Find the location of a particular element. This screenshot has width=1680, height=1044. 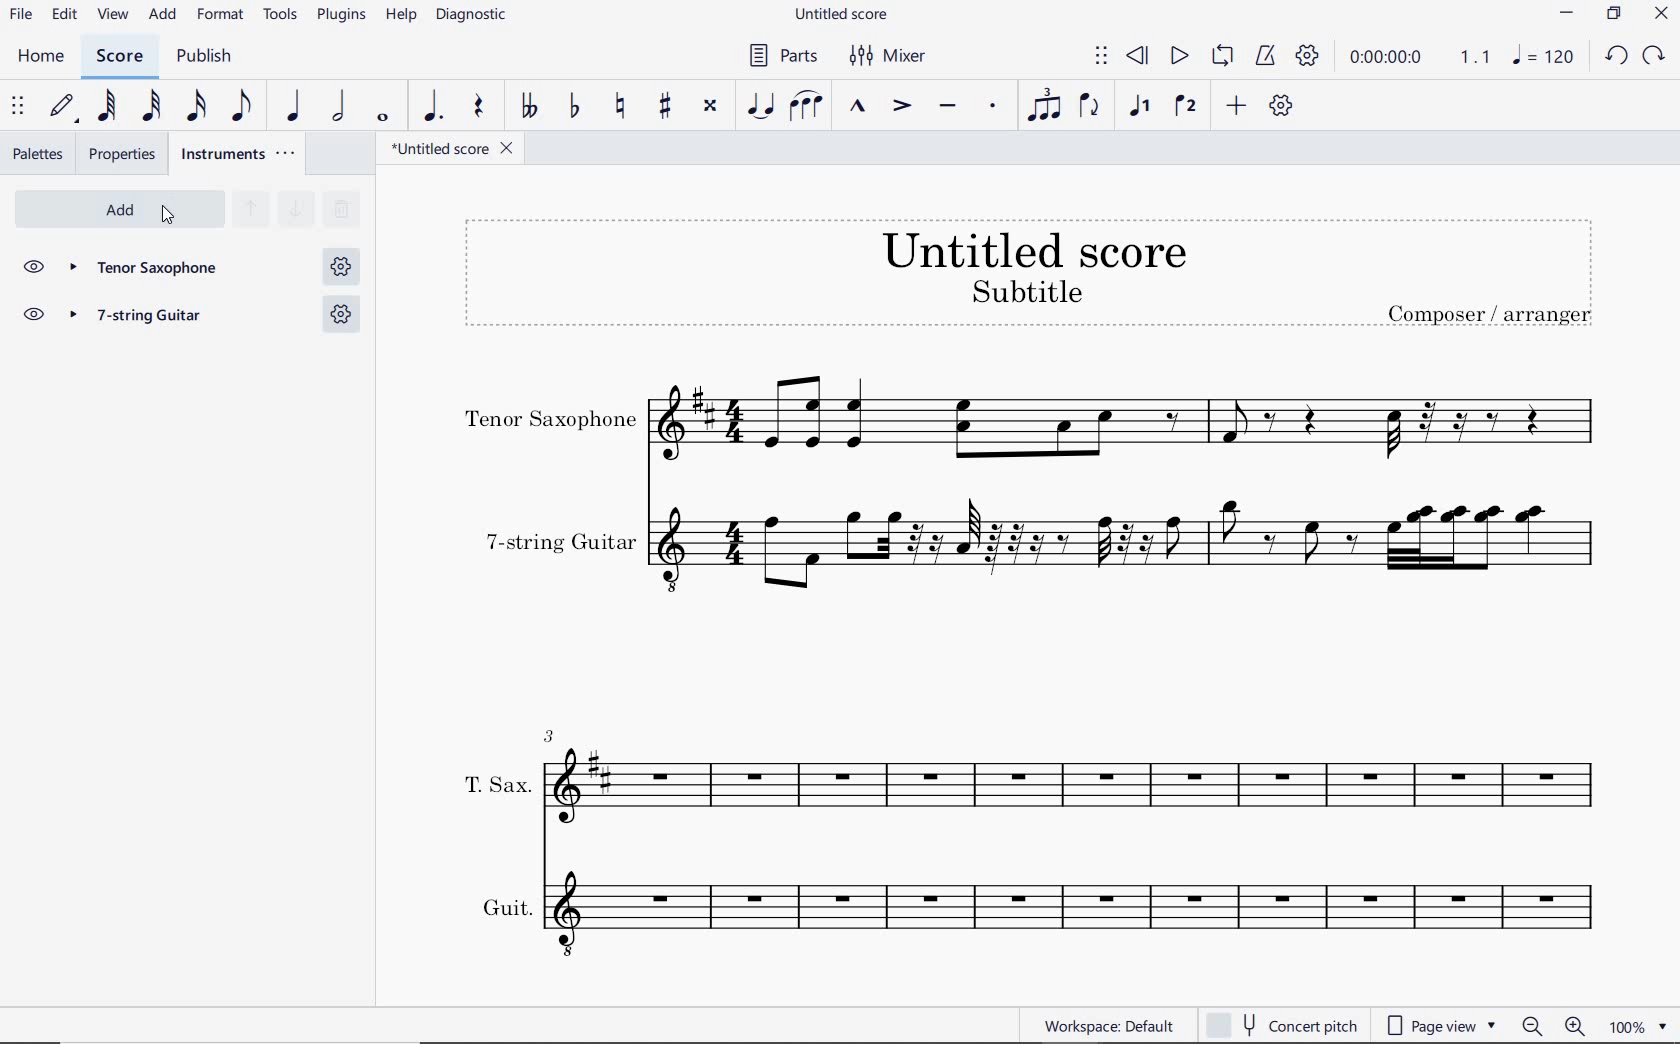

WHOLE NOTE is located at coordinates (385, 119).